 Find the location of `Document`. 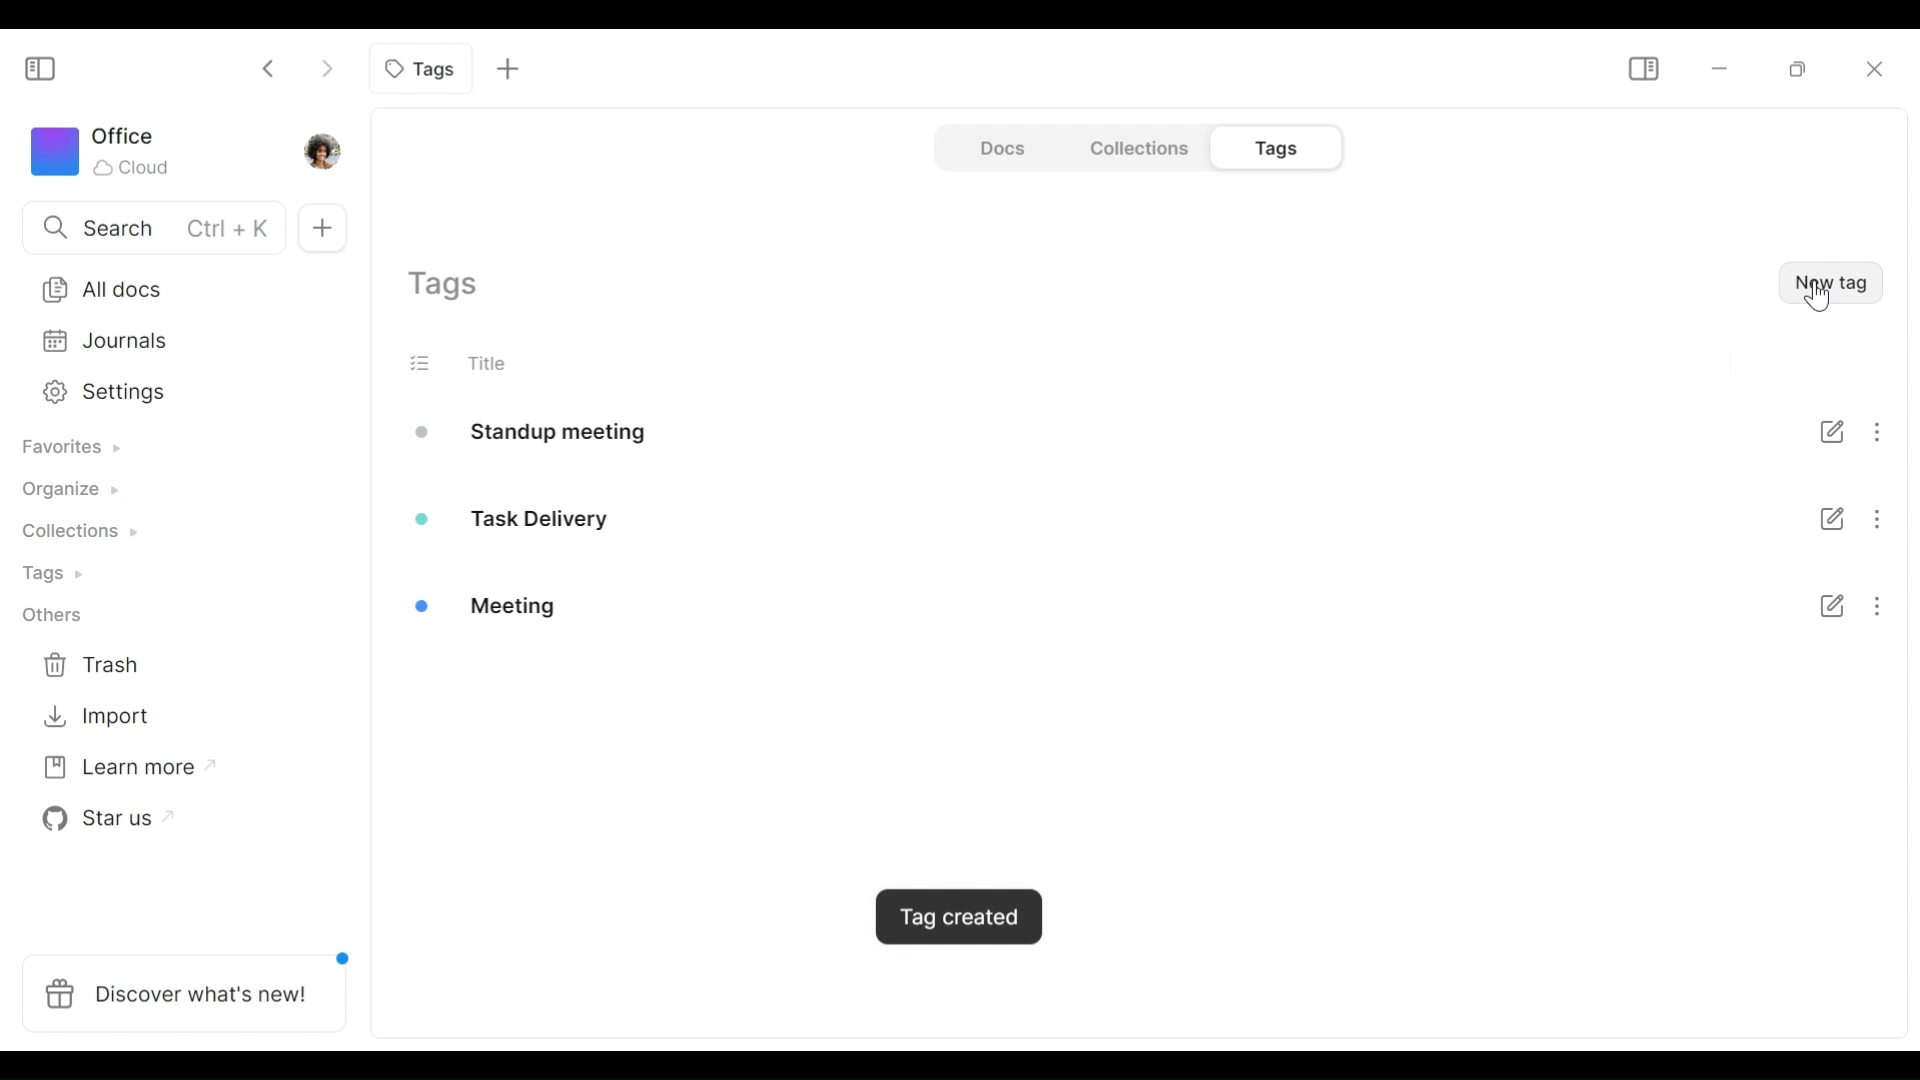

Document is located at coordinates (999, 148).